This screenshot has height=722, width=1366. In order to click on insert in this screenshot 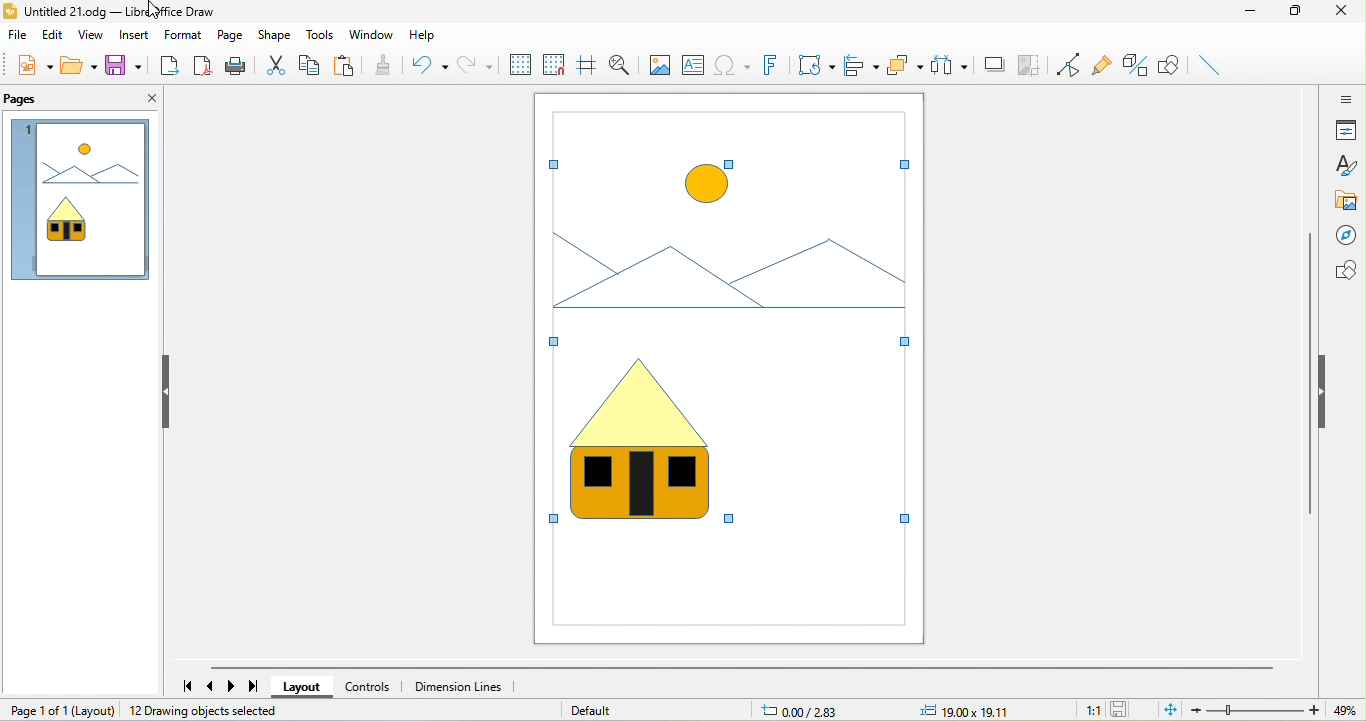, I will do `click(135, 36)`.